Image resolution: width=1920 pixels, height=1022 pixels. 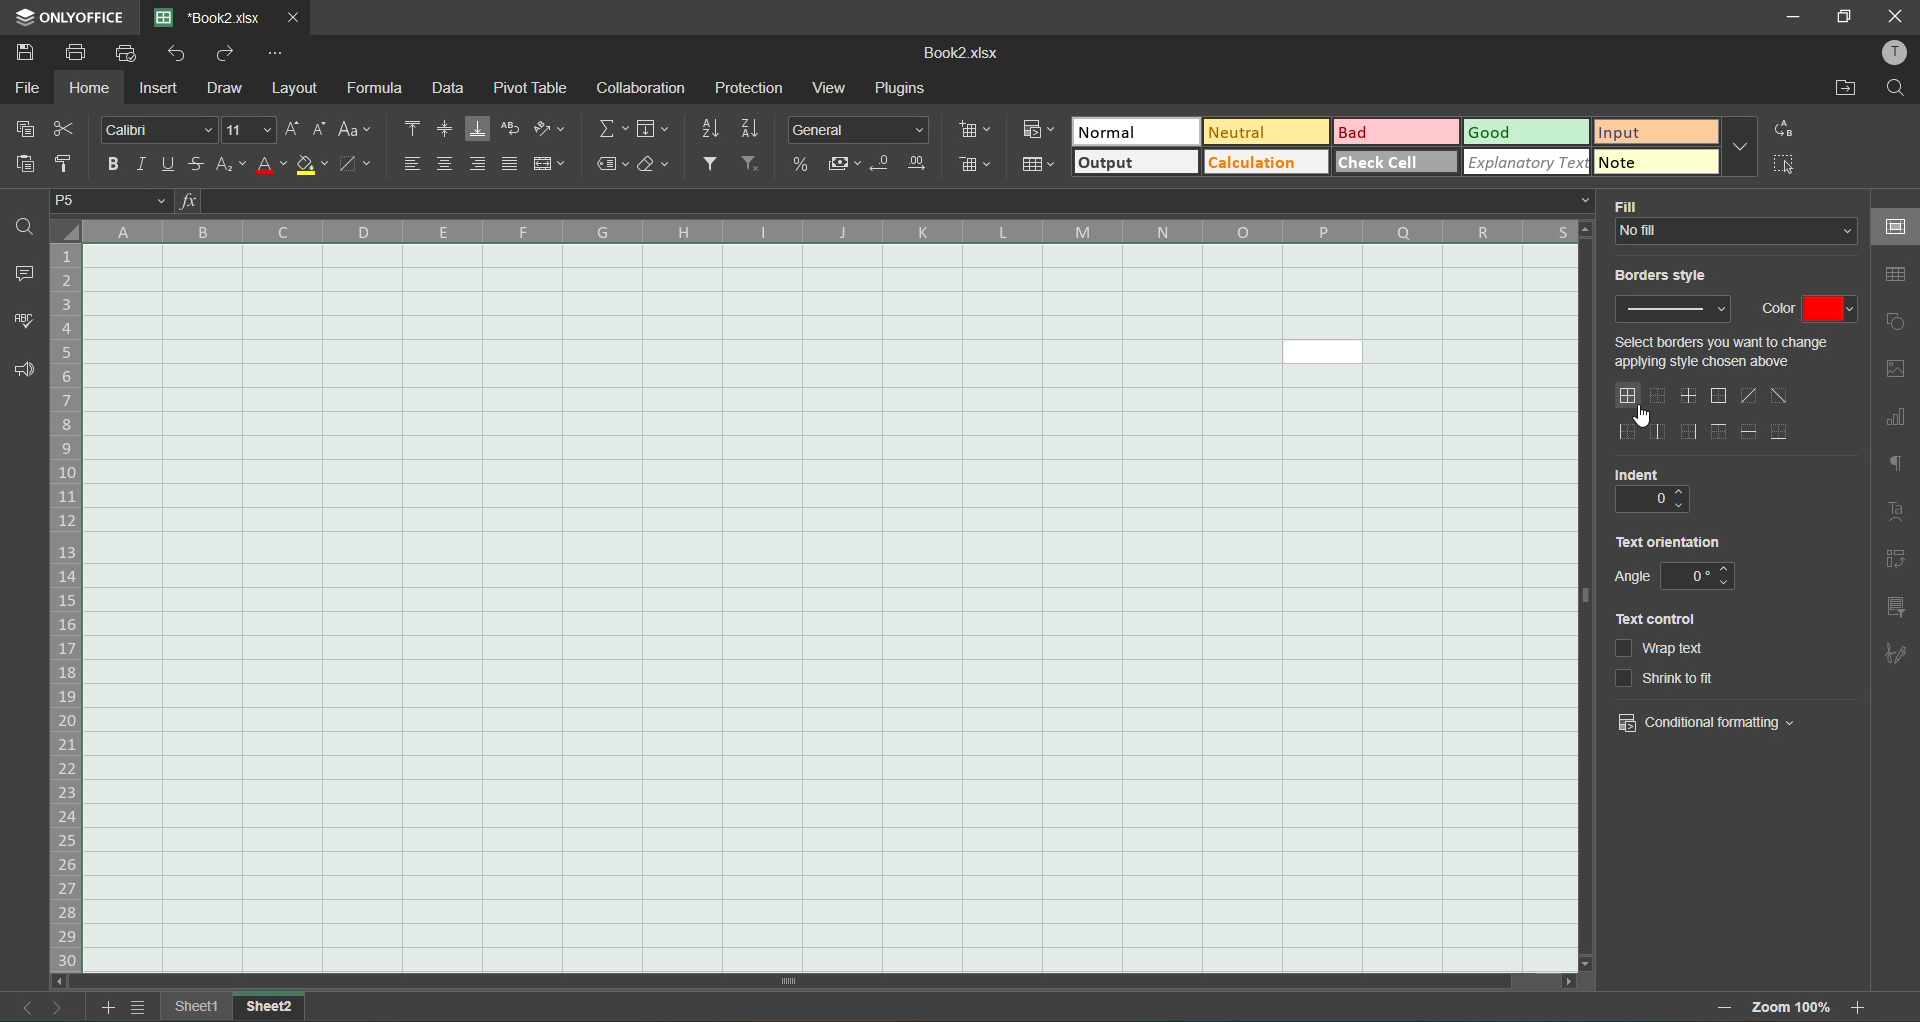 What do you see at coordinates (24, 132) in the screenshot?
I see `copy` at bounding box center [24, 132].